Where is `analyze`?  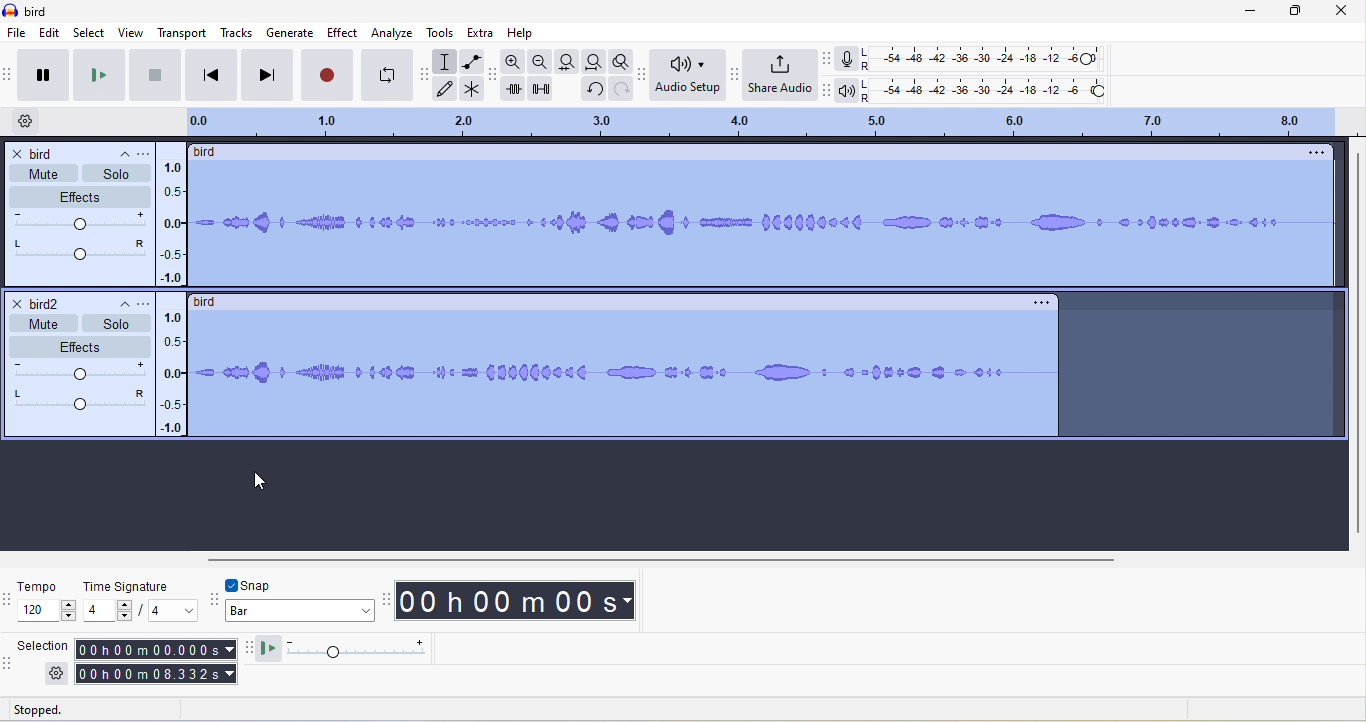
analyze is located at coordinates (391, 31).